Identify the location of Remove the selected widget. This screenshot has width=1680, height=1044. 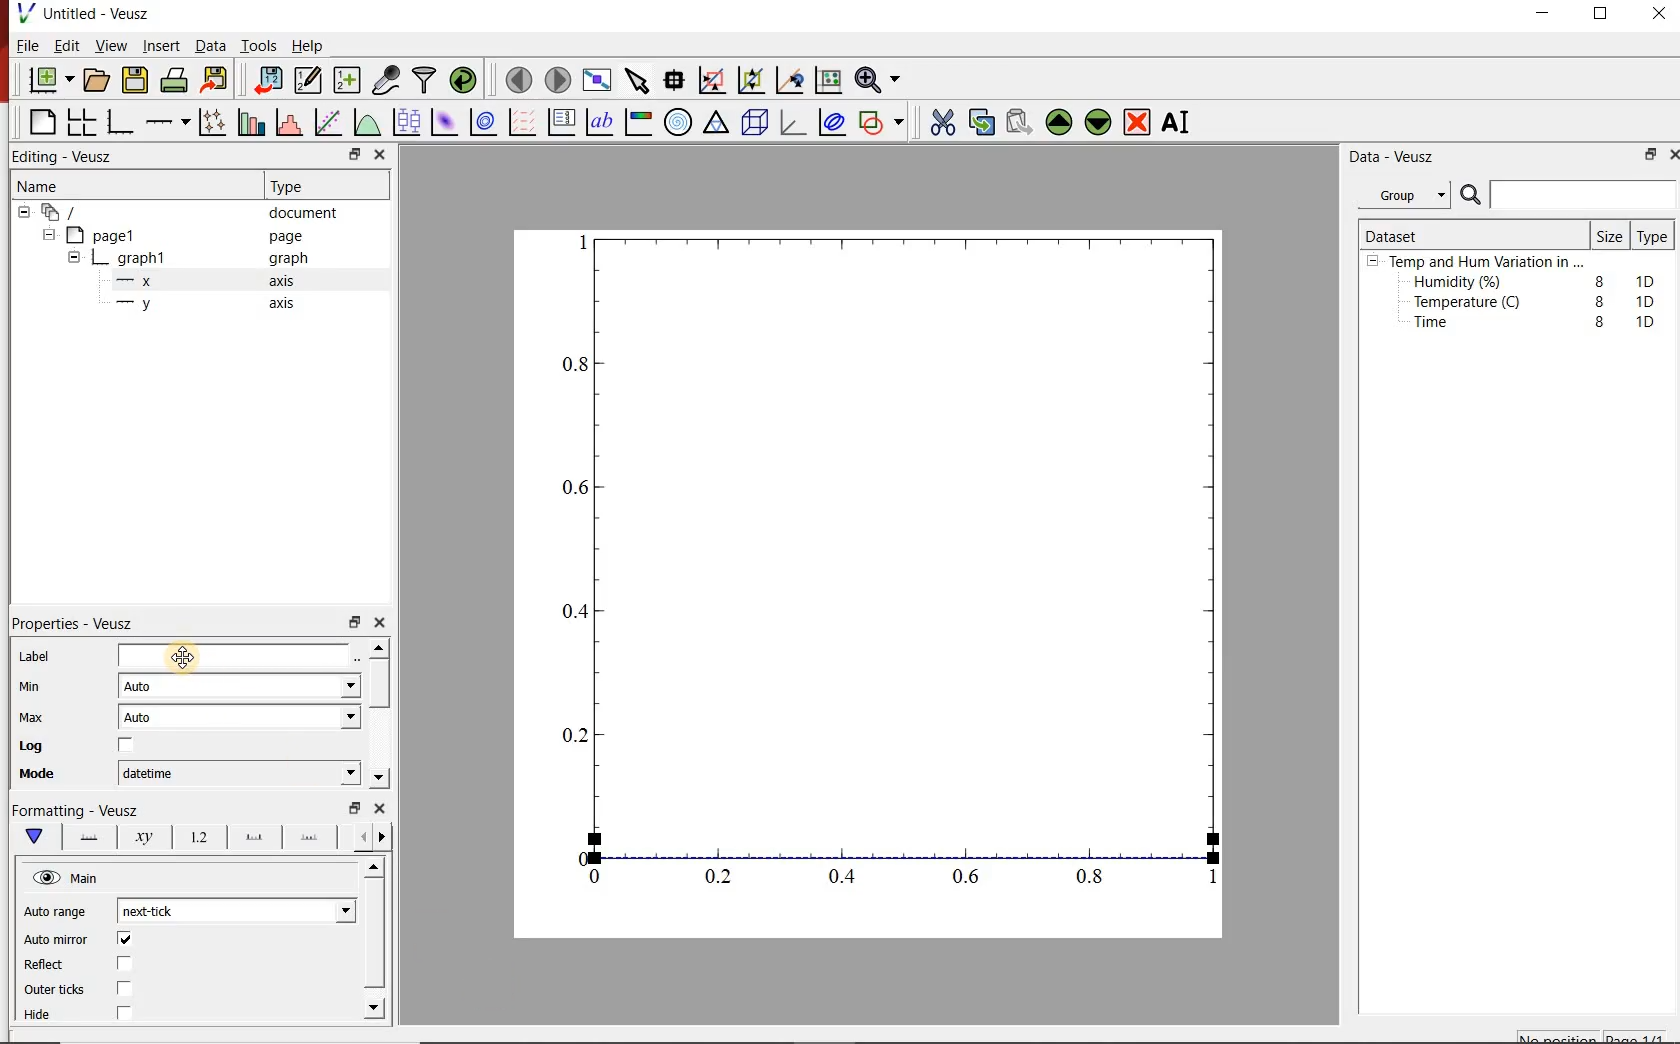
(1139, 122).